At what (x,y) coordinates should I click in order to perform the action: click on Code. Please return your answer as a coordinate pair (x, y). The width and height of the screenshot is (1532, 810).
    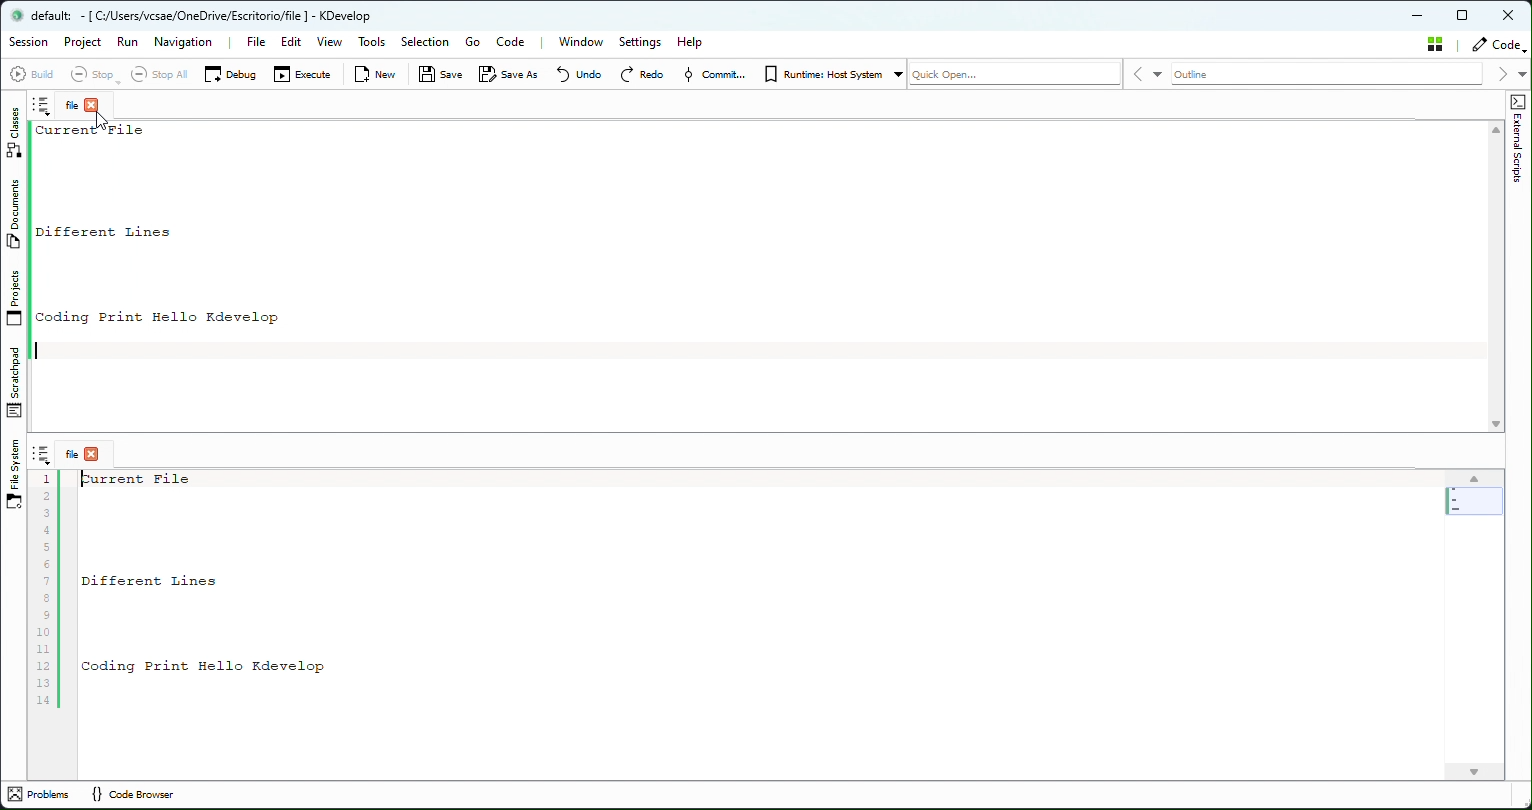
    Looking at the image, I should click on (1498, 44).